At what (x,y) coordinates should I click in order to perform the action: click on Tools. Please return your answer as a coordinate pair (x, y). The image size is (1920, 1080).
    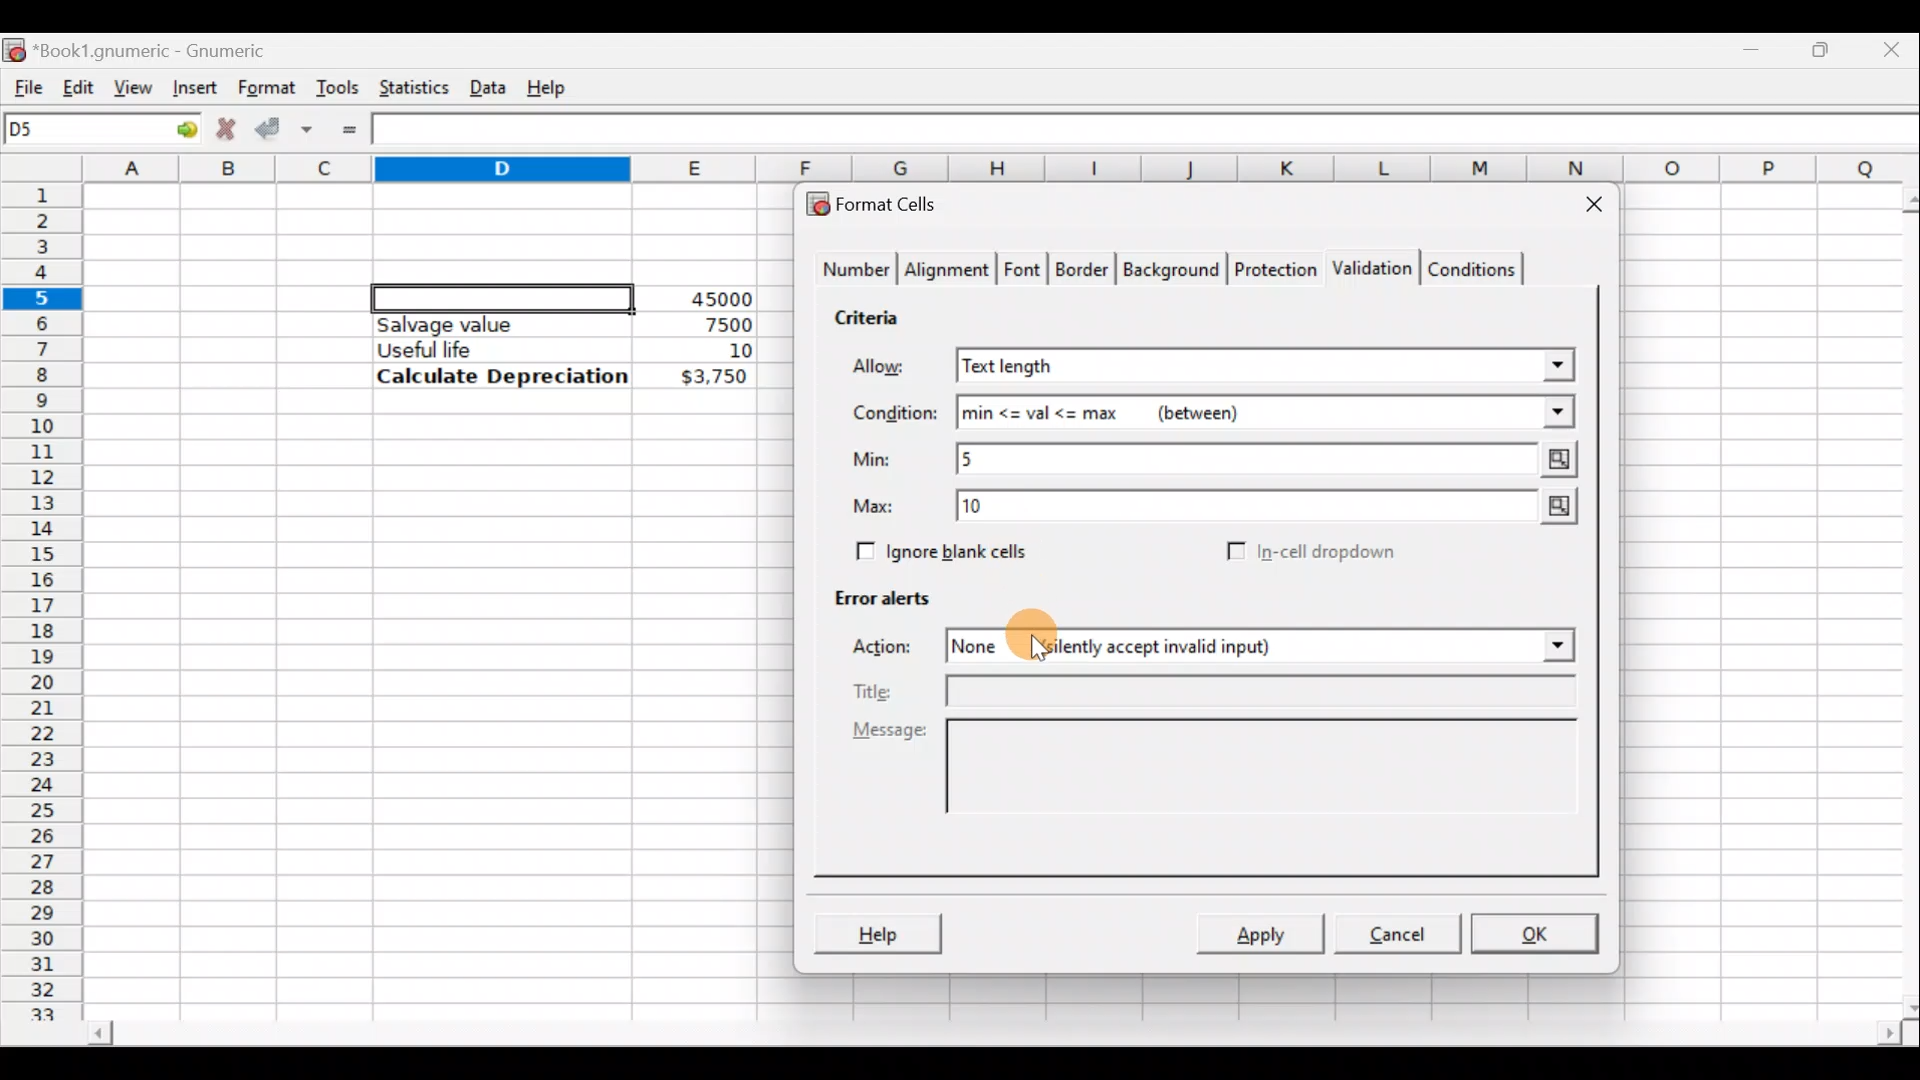
    Looking at the image, I should click on (337, 86).